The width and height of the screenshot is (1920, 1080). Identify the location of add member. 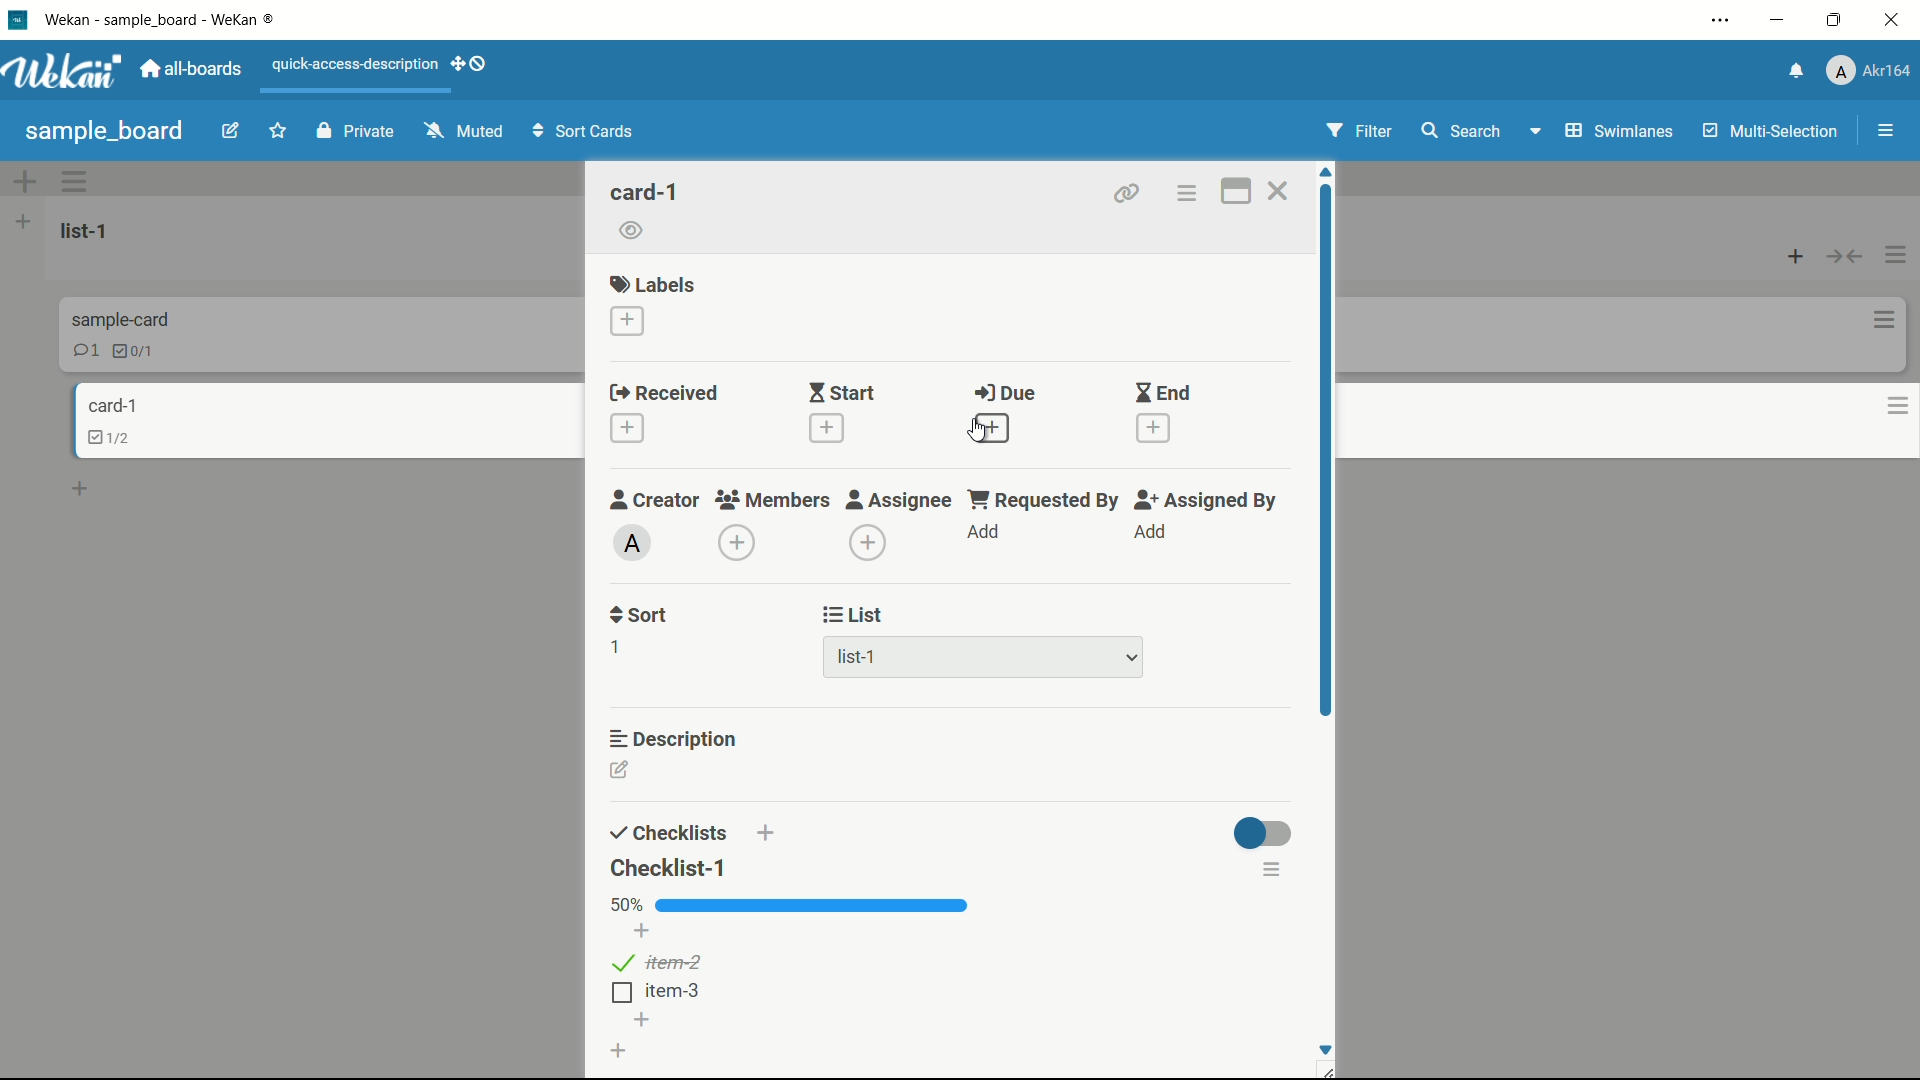
(735, 542).